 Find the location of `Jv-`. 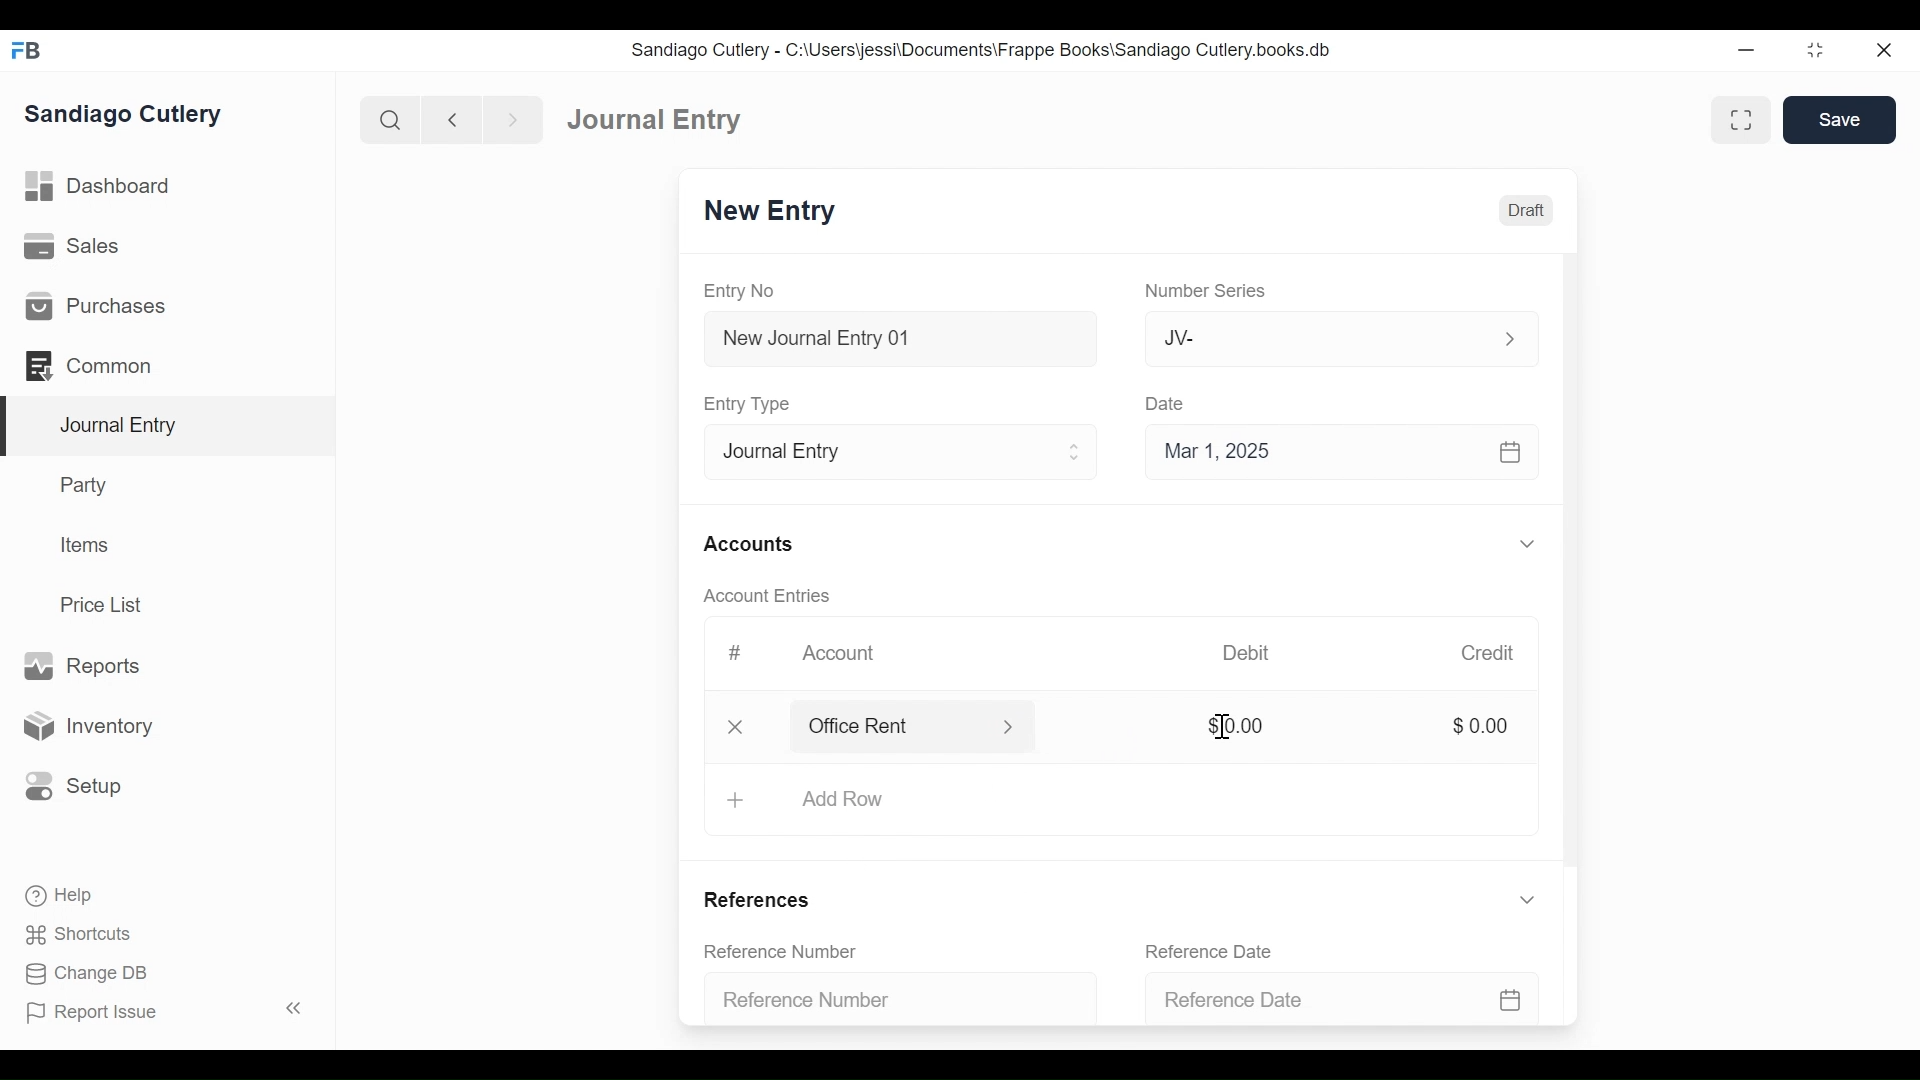

Jv- is located at coordinates (1328, 339).